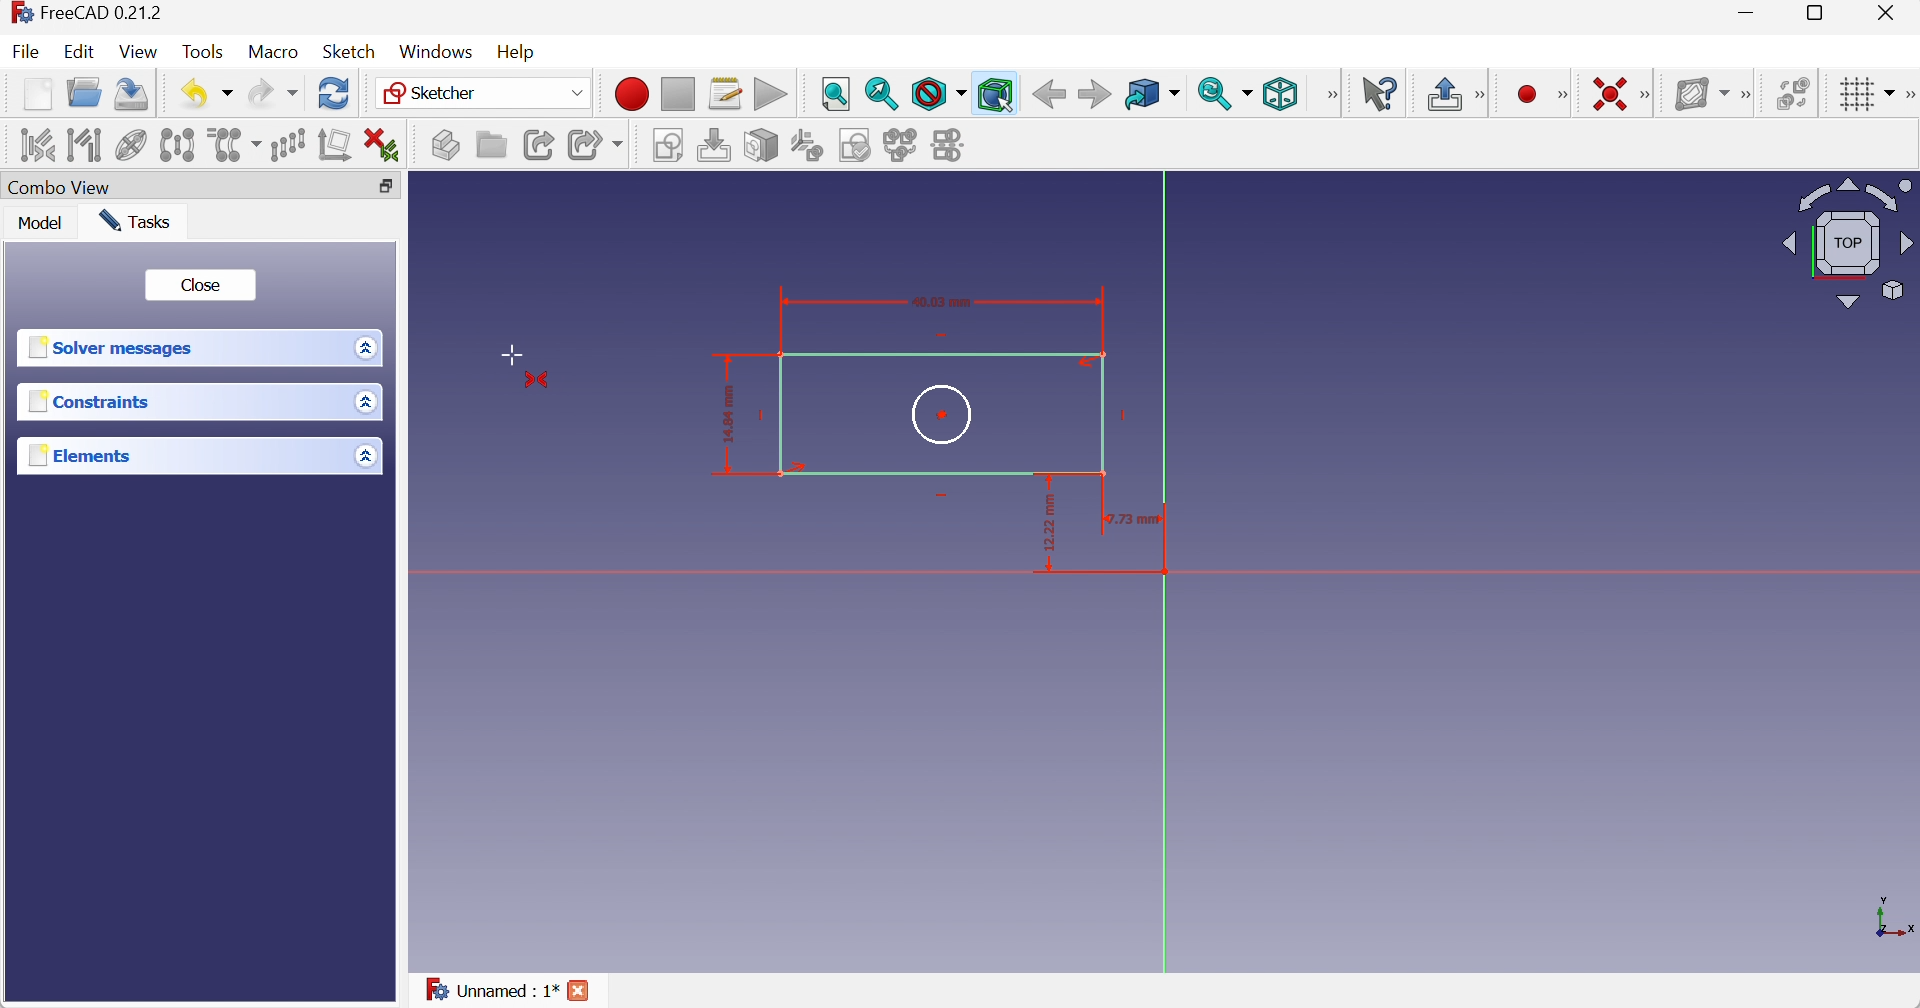 This screenshot has width=1920, height=1008. I want to click on Macros..., so click(725, 95).